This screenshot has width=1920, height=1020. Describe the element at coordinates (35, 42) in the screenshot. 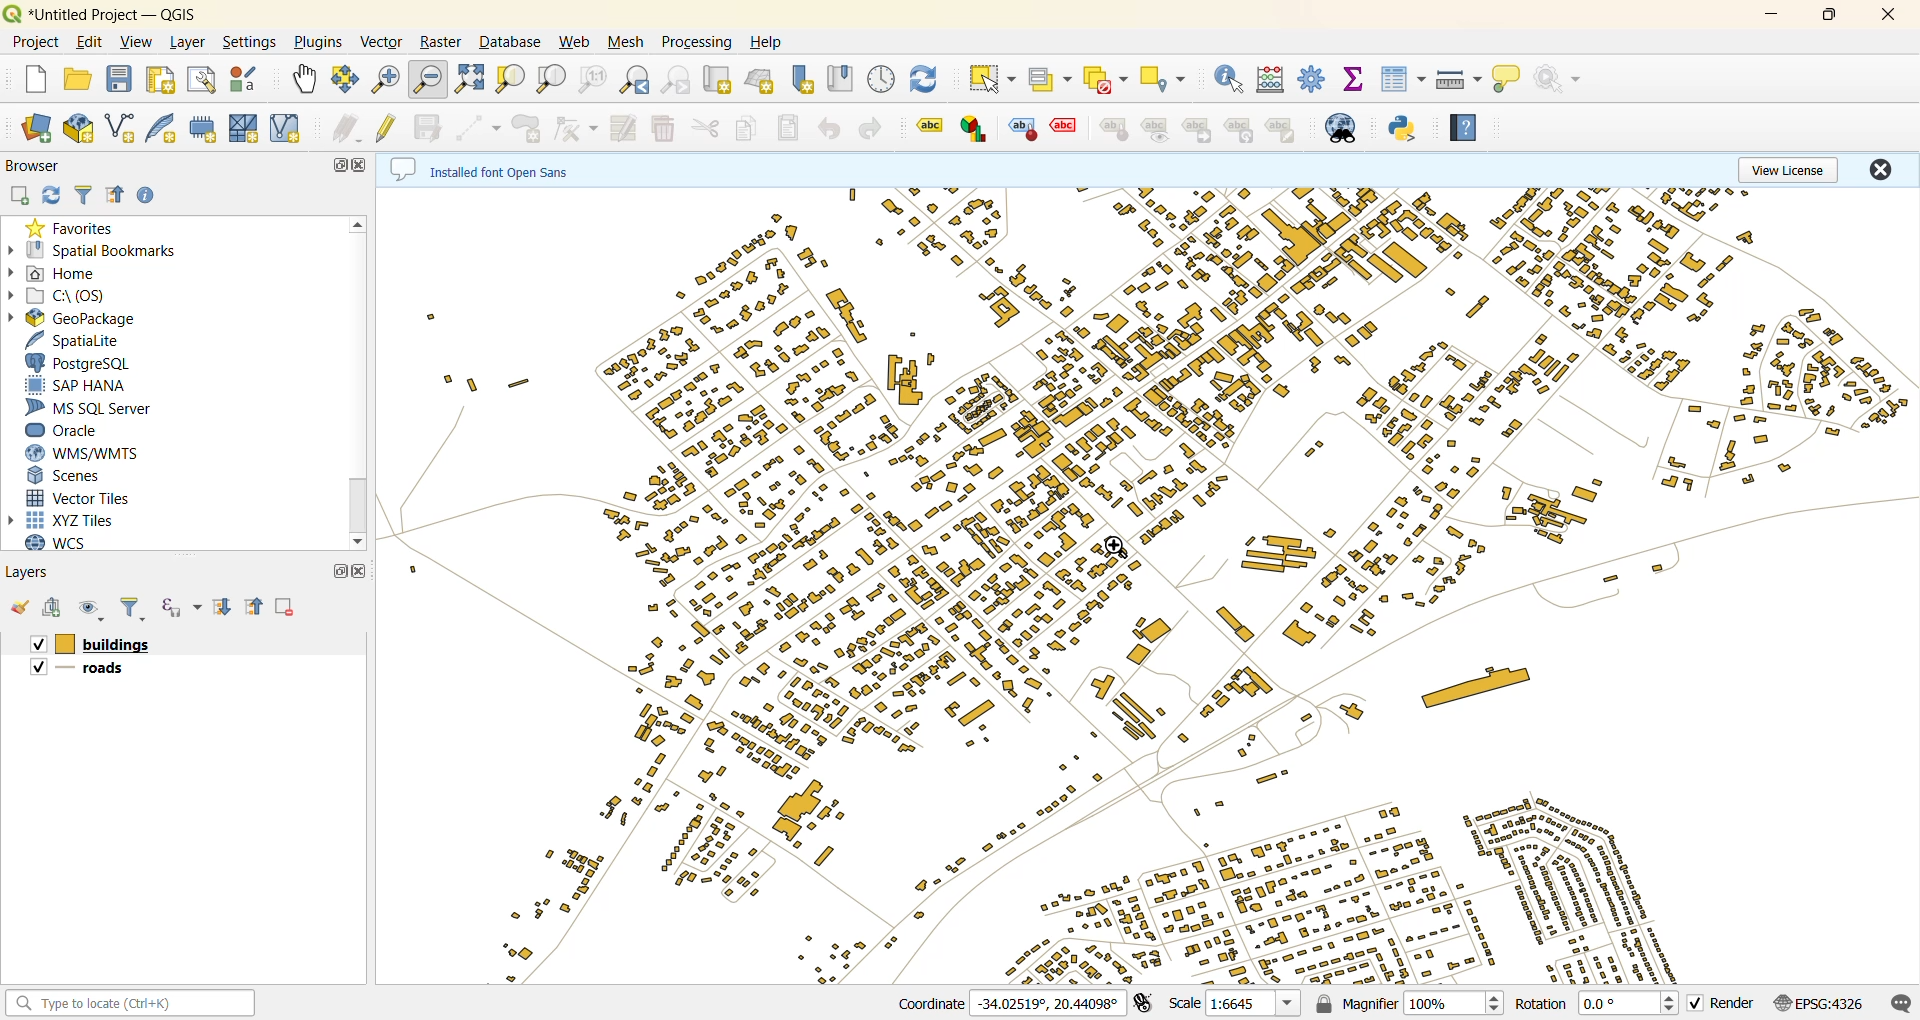

I see `project` at that location.